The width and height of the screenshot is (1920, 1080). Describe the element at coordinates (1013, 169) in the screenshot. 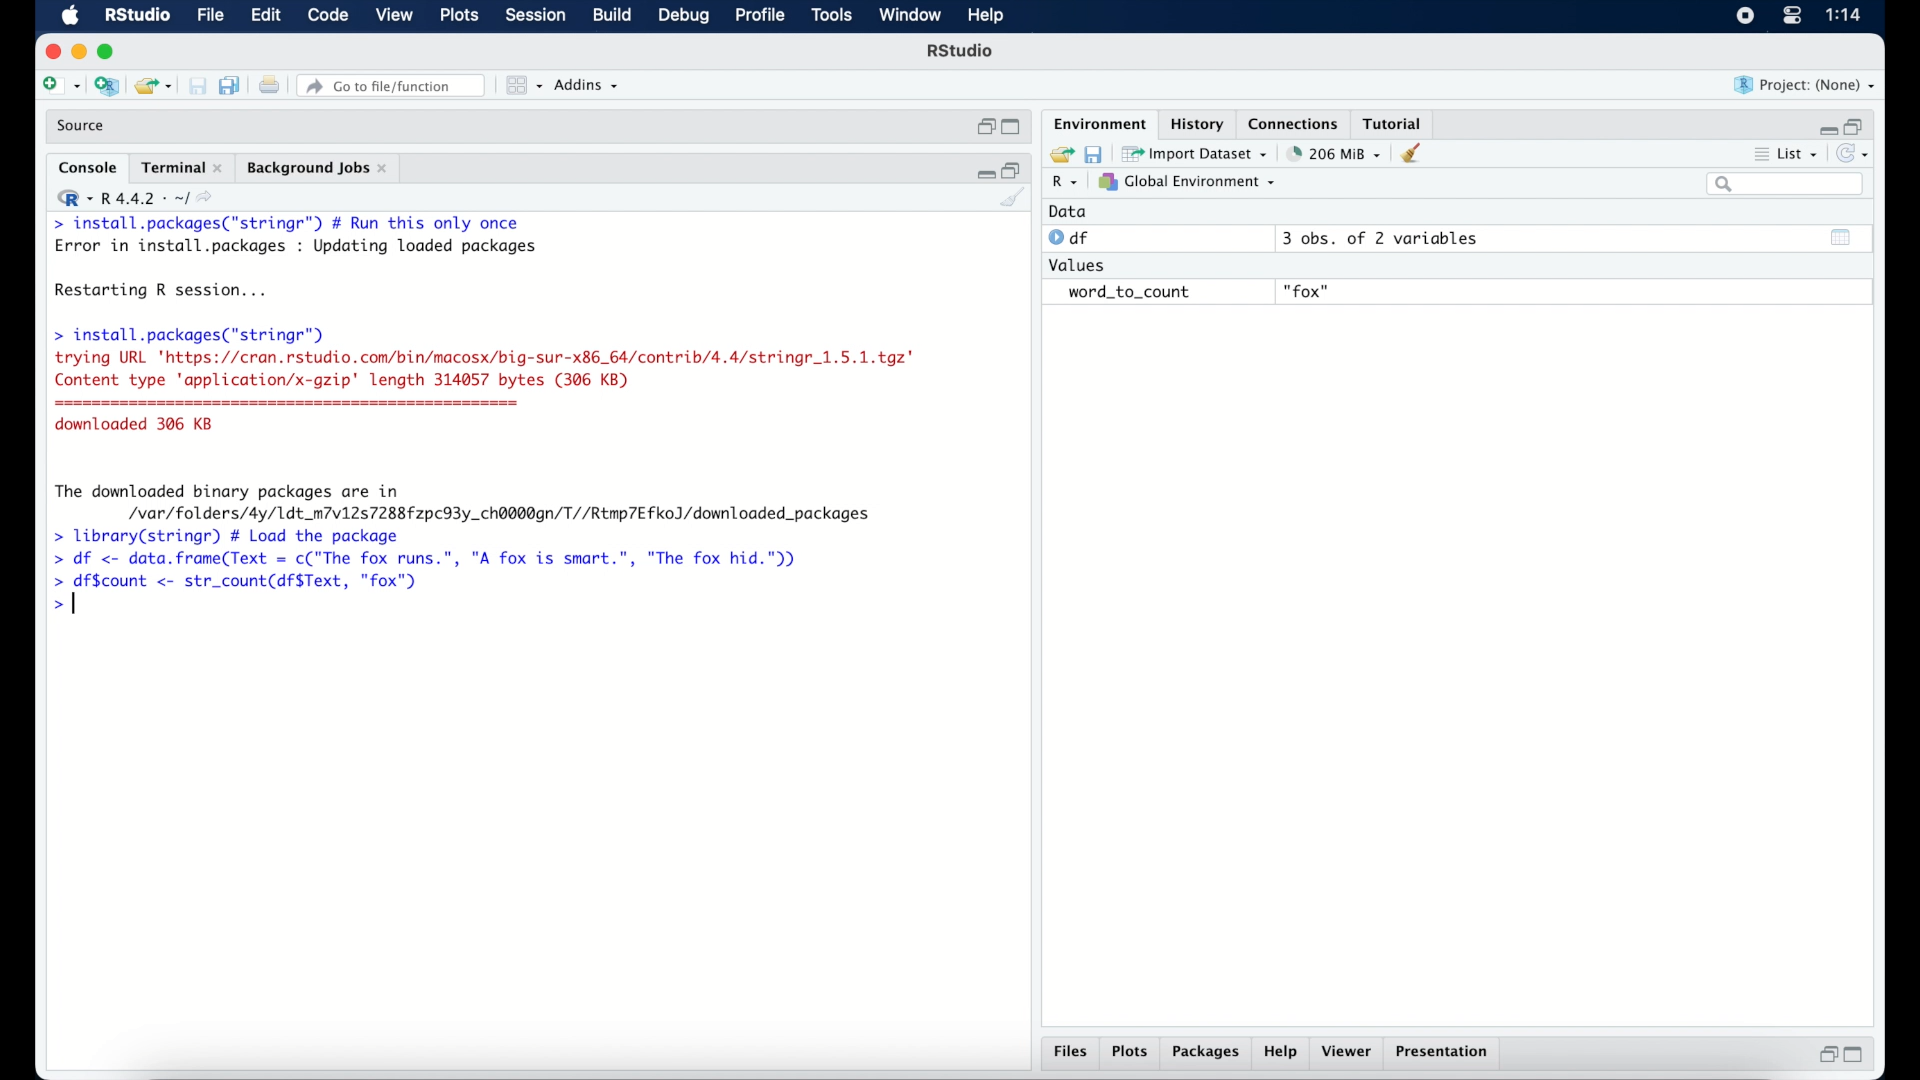

I see `restore down` at that location.